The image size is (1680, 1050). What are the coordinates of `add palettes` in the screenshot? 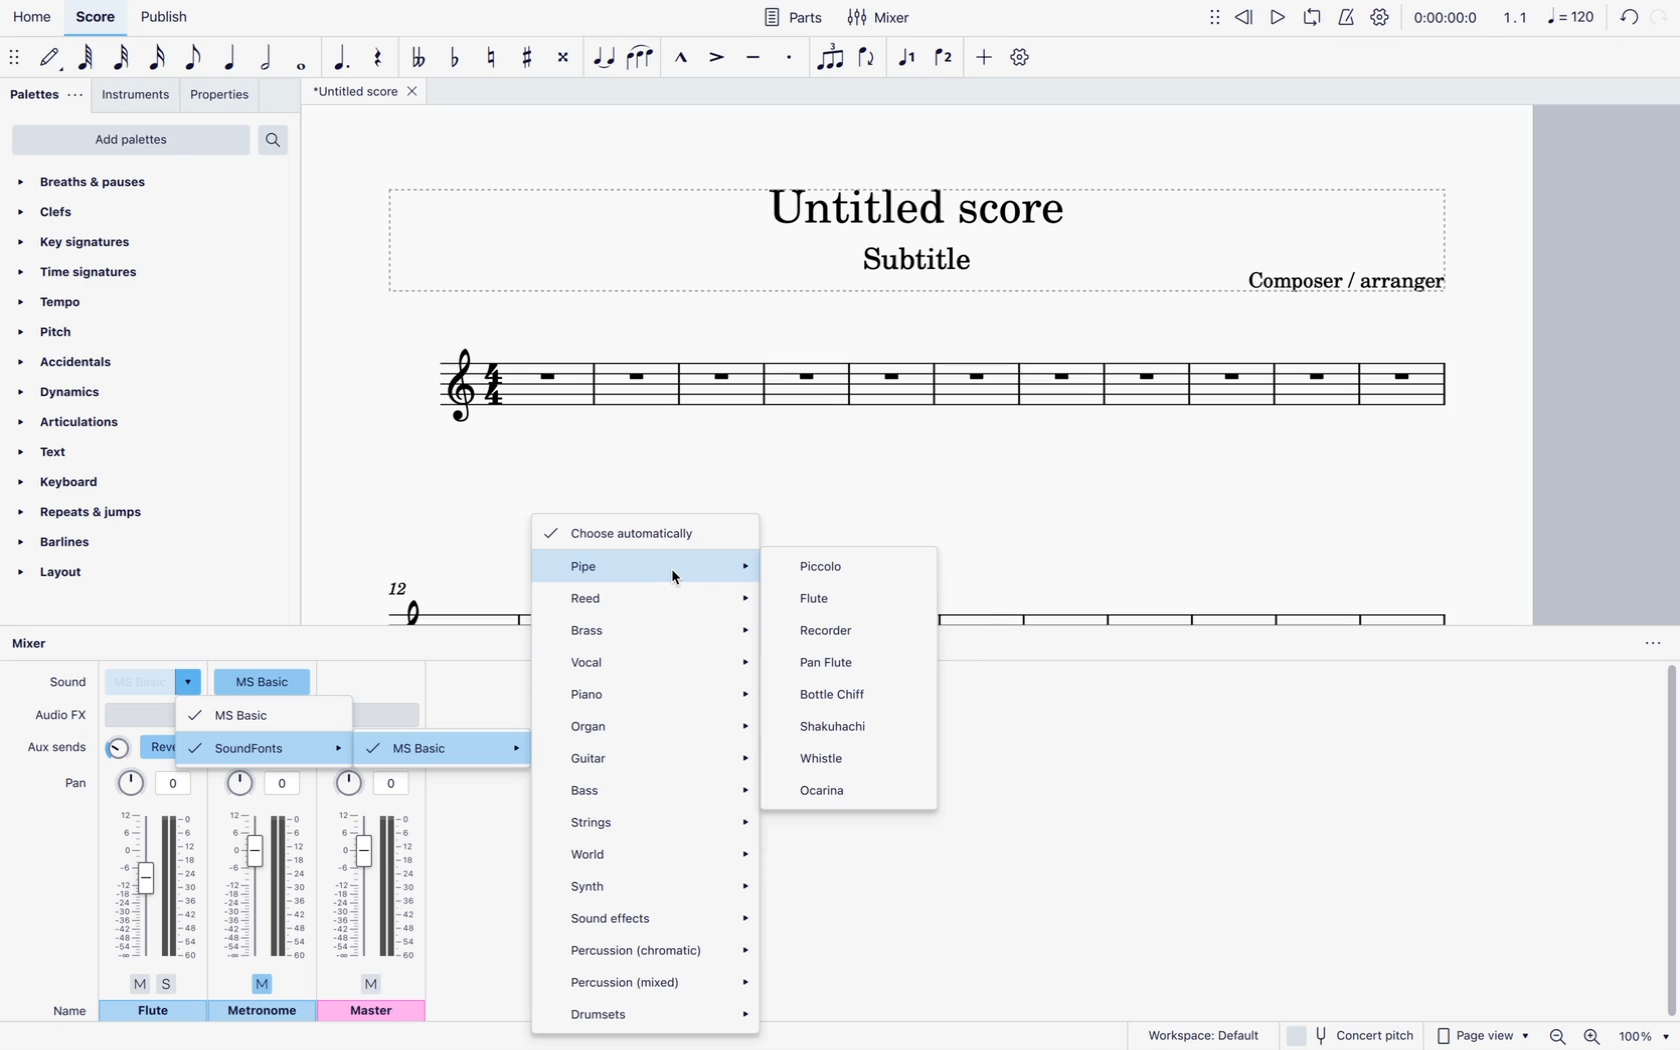 It's located at (130, 142).